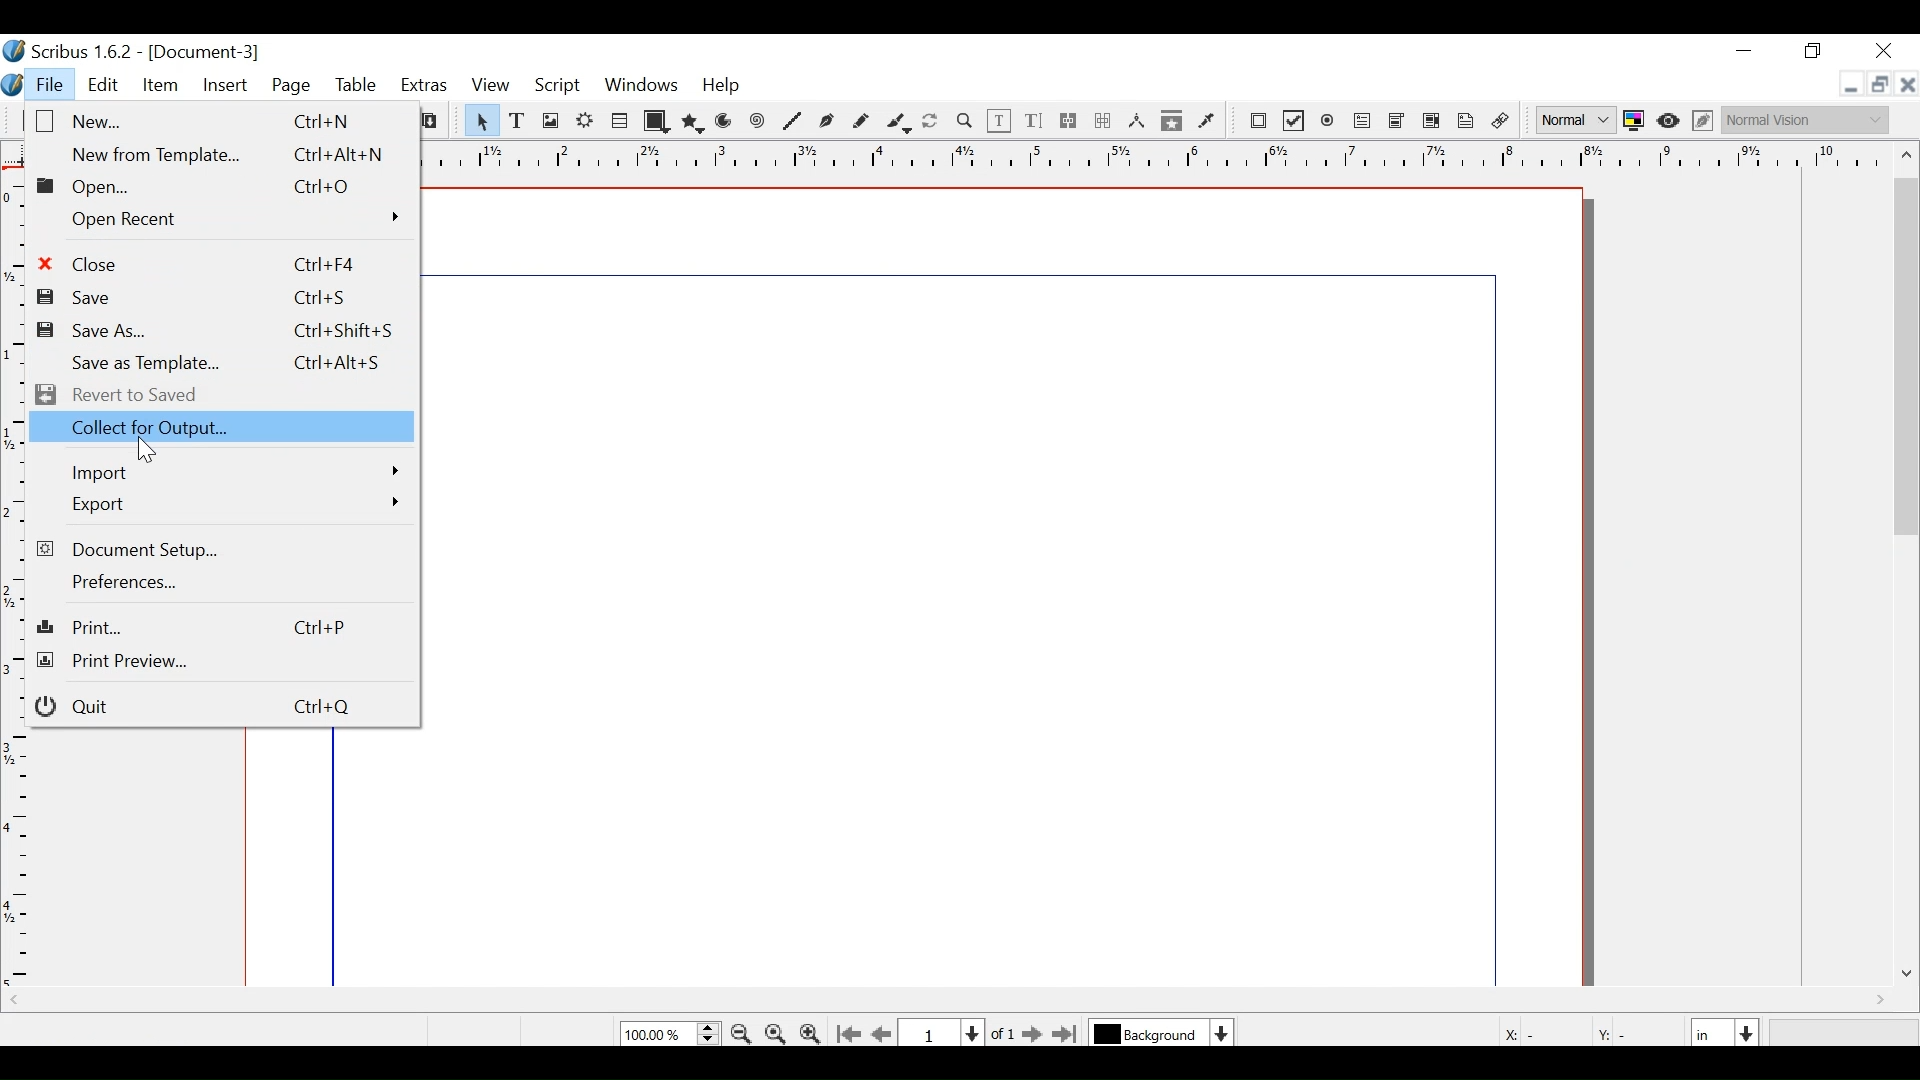 Image resolution: width=1920 pixels, height=1080 pixels. What do you see at coordinates (827, 123) in the screenshot?
I see `Bezier Curve` at bounding box center [827, 123].